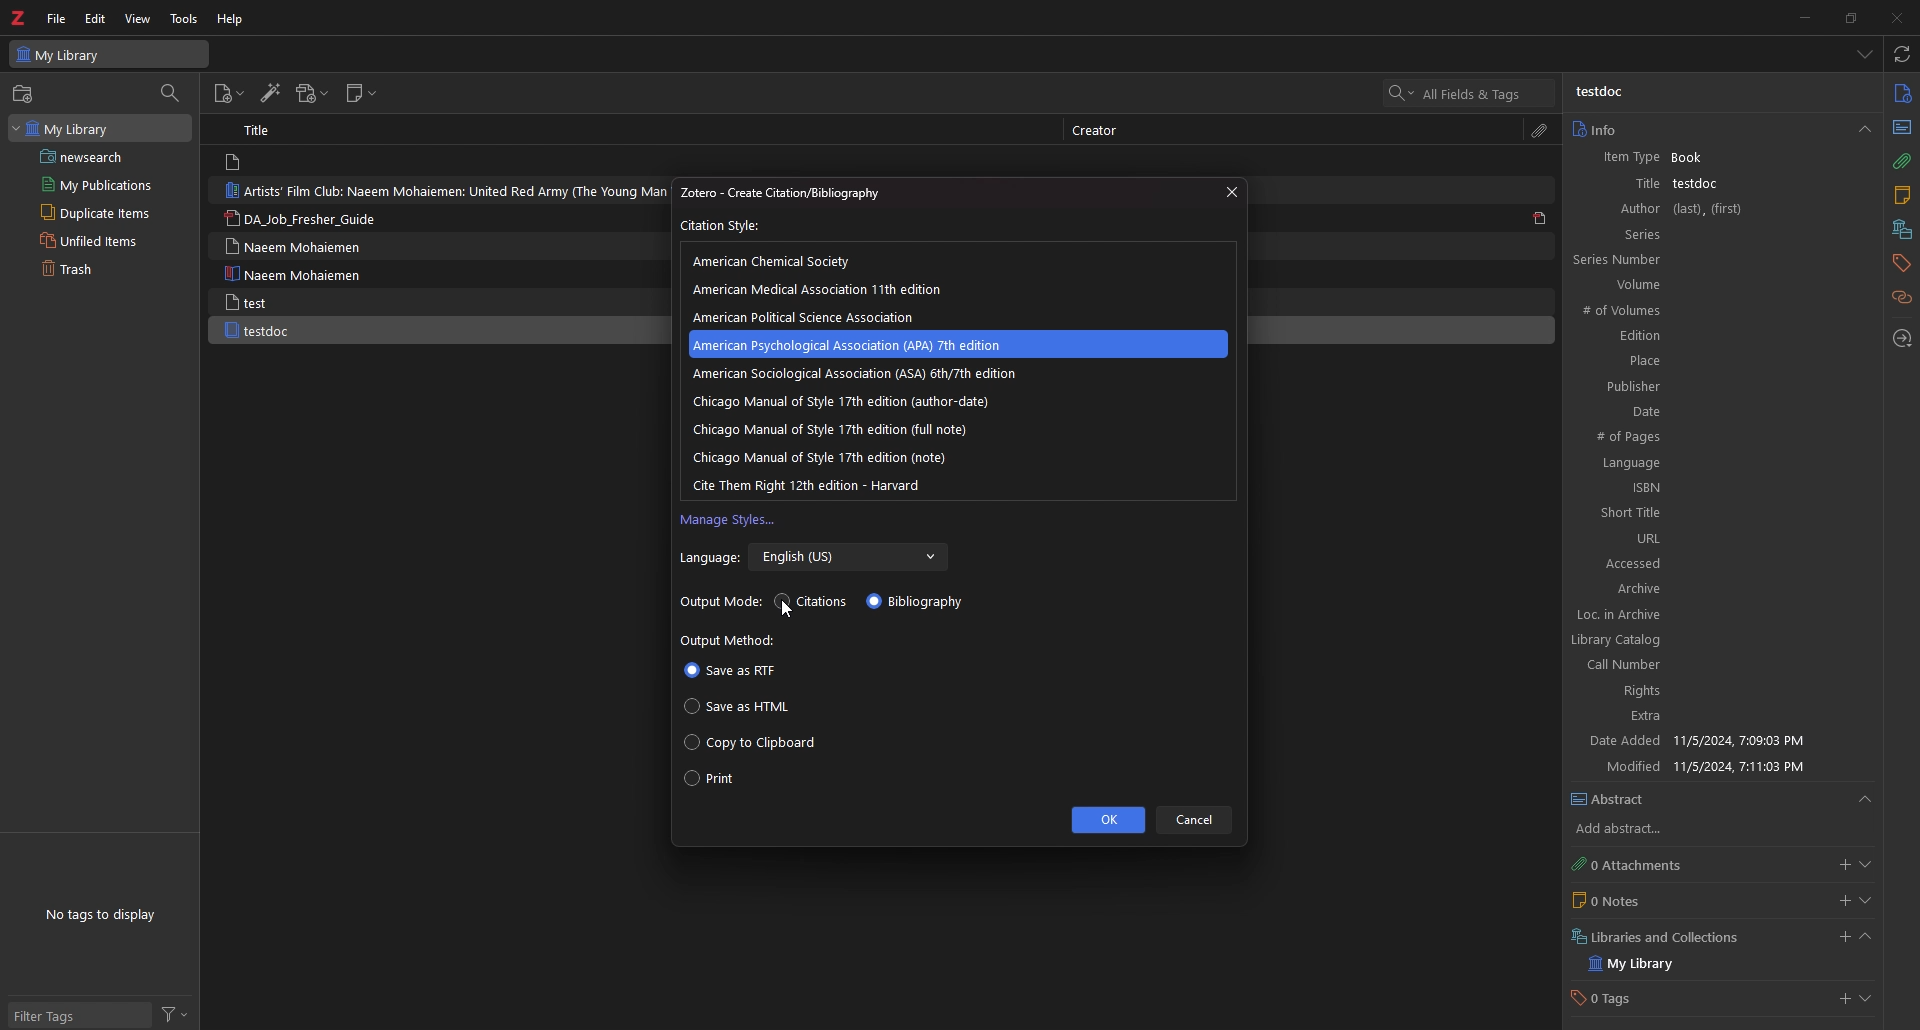 Image resolution: width=1920 pixels, height=1030 pixels. I want to click on Series, so click(1718, 234).